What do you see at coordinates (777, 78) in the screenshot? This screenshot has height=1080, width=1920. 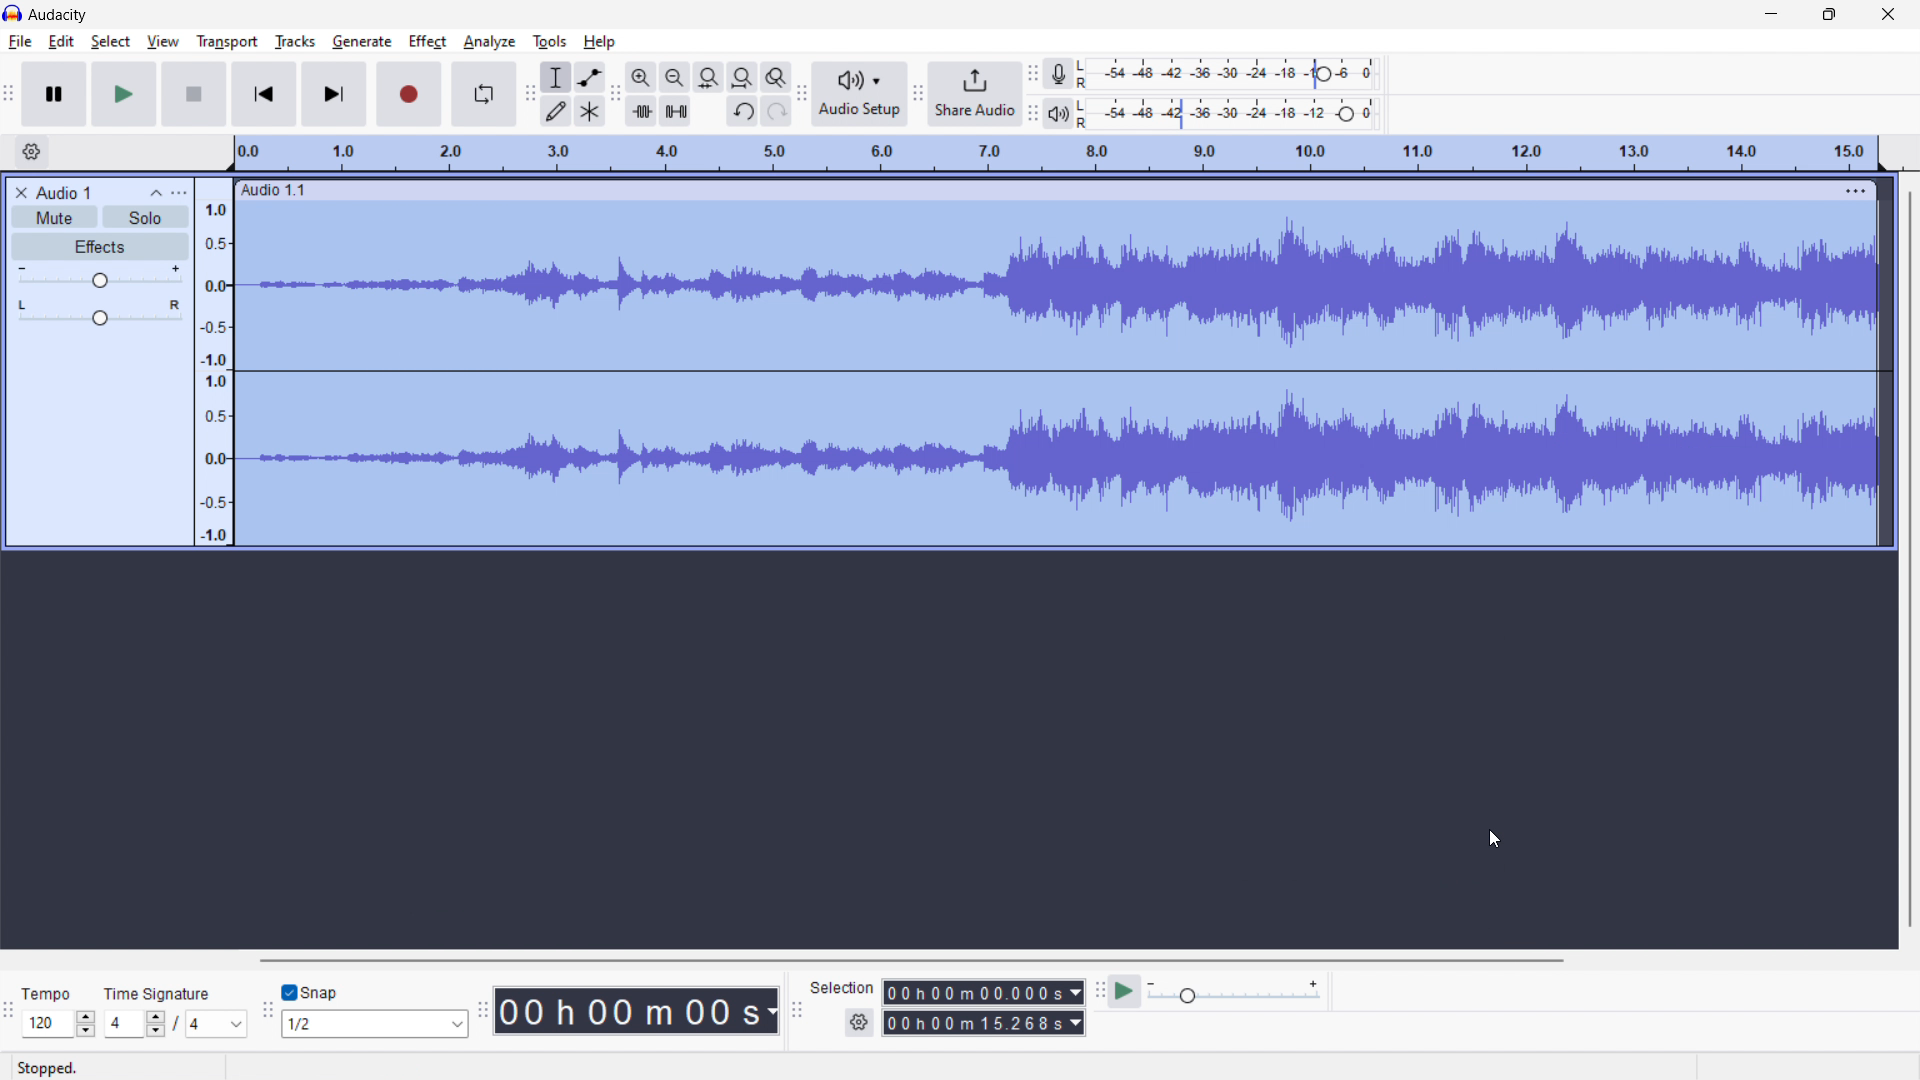 I see `toggle zoom` at bounding box center [777, 78].